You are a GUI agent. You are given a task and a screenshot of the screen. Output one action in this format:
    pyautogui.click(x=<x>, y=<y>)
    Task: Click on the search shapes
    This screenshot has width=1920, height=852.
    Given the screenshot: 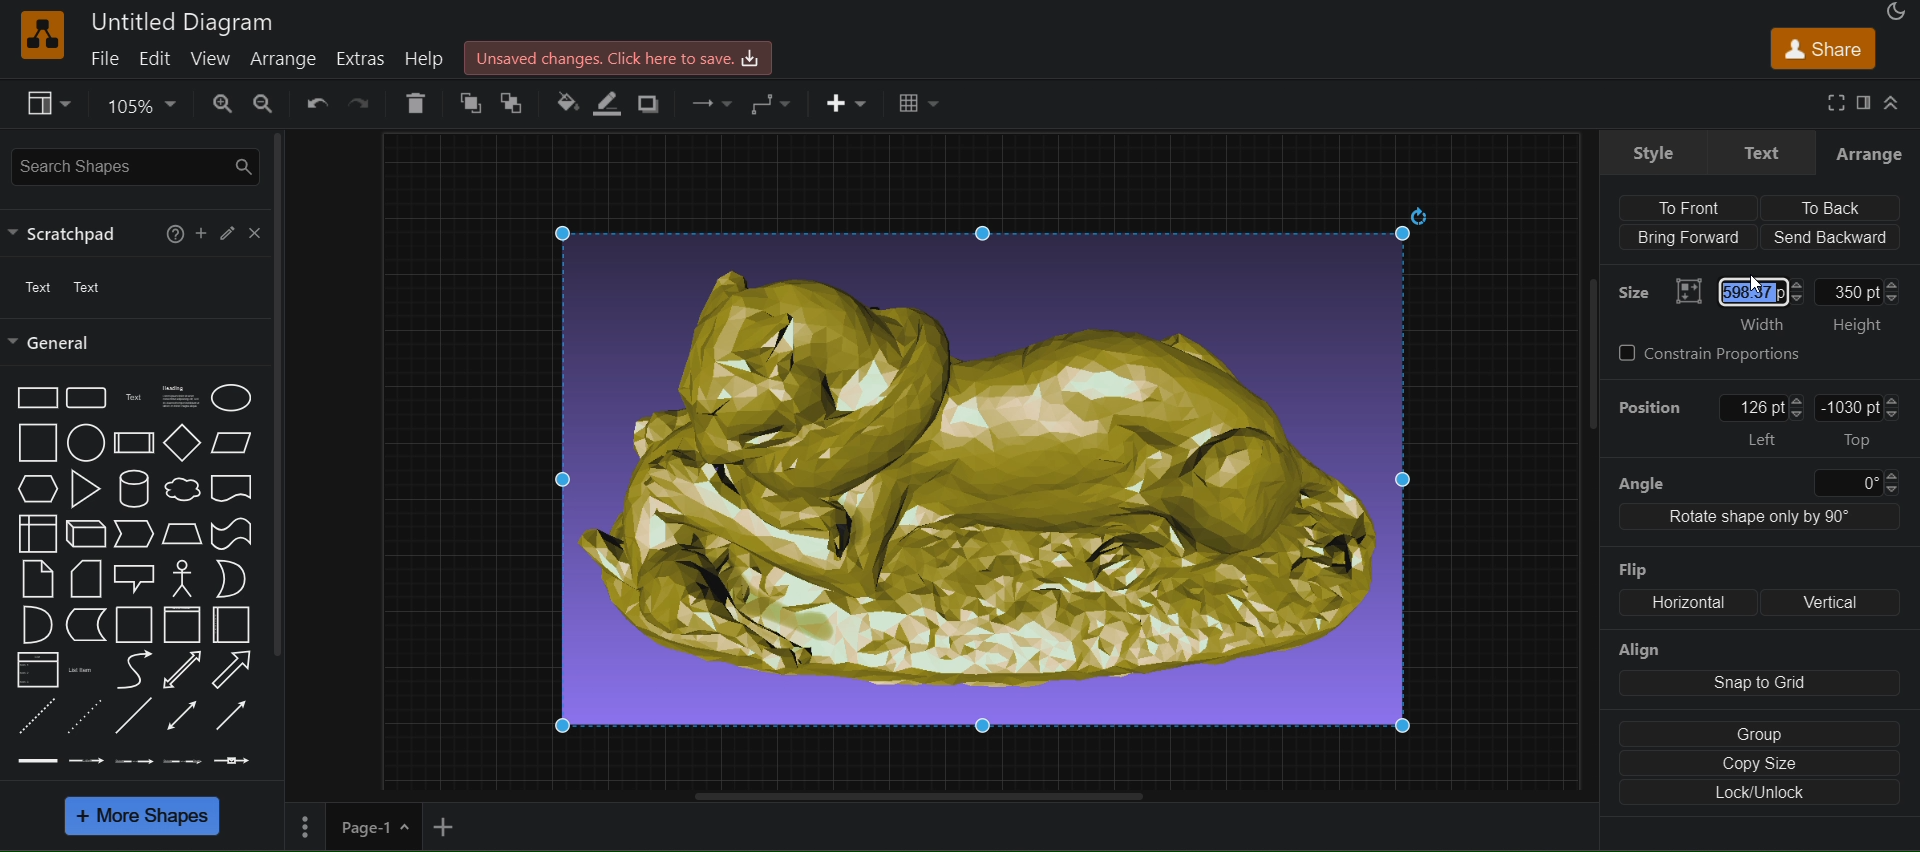 What is the action you would take?
    pyautogui.click(x=132, y=167)
    